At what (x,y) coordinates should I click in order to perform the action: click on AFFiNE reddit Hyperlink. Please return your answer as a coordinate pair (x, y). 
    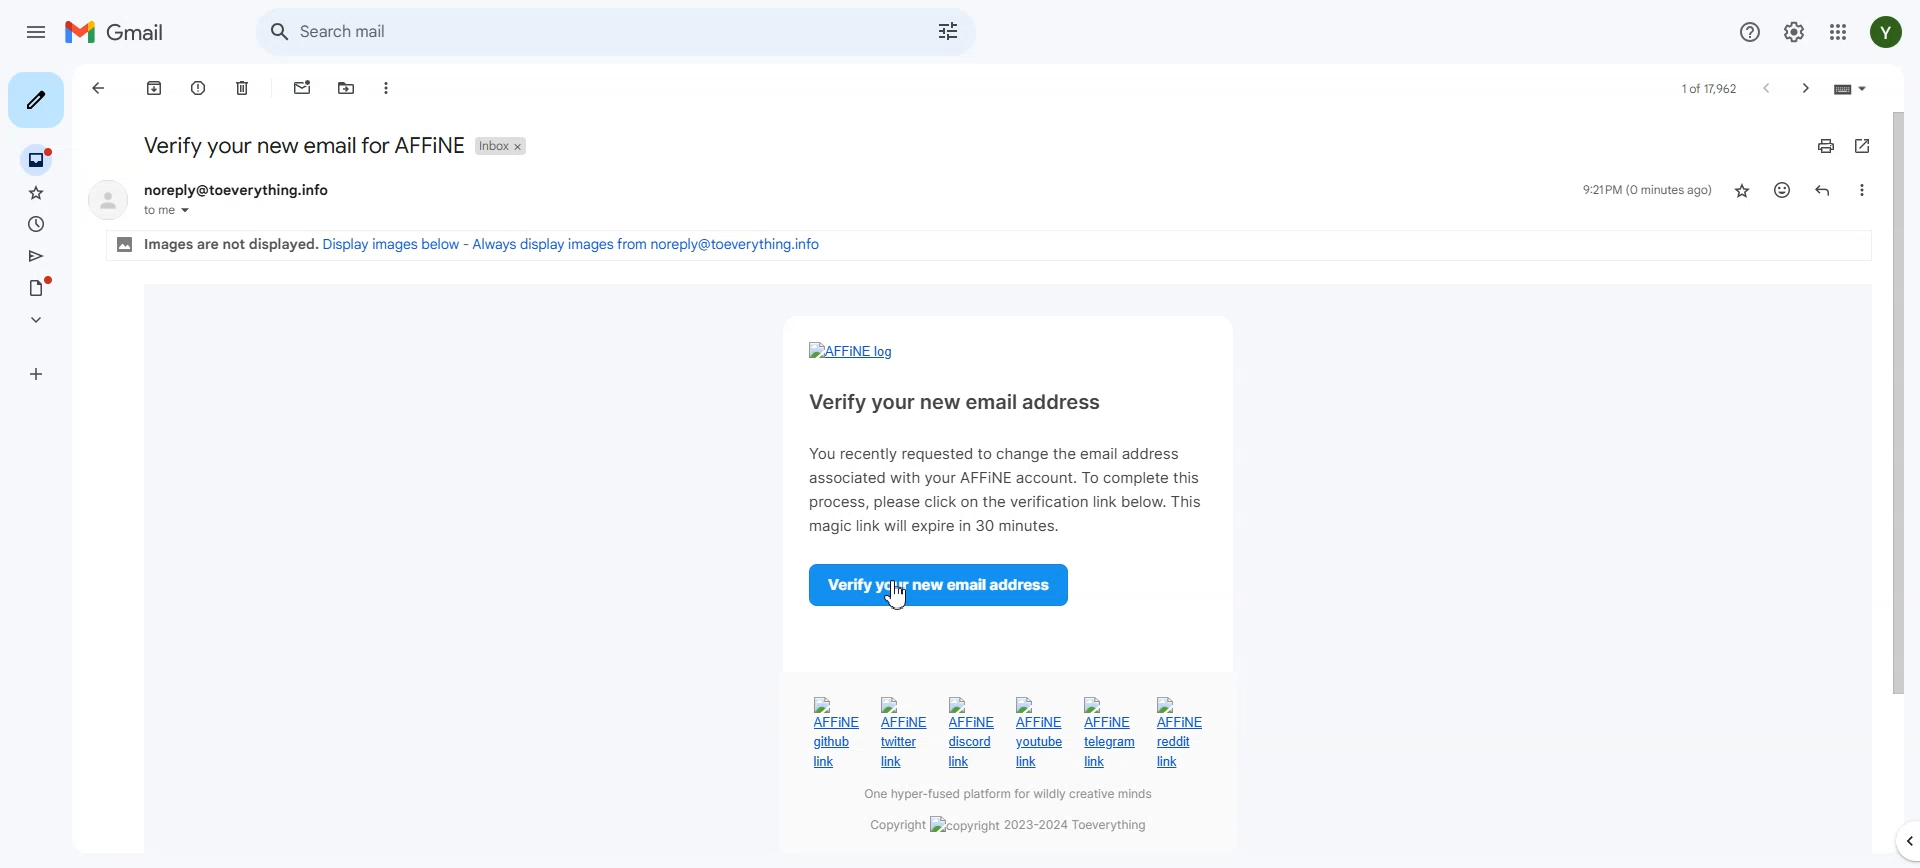
    Looking at the image, I should click on (1180, 731).